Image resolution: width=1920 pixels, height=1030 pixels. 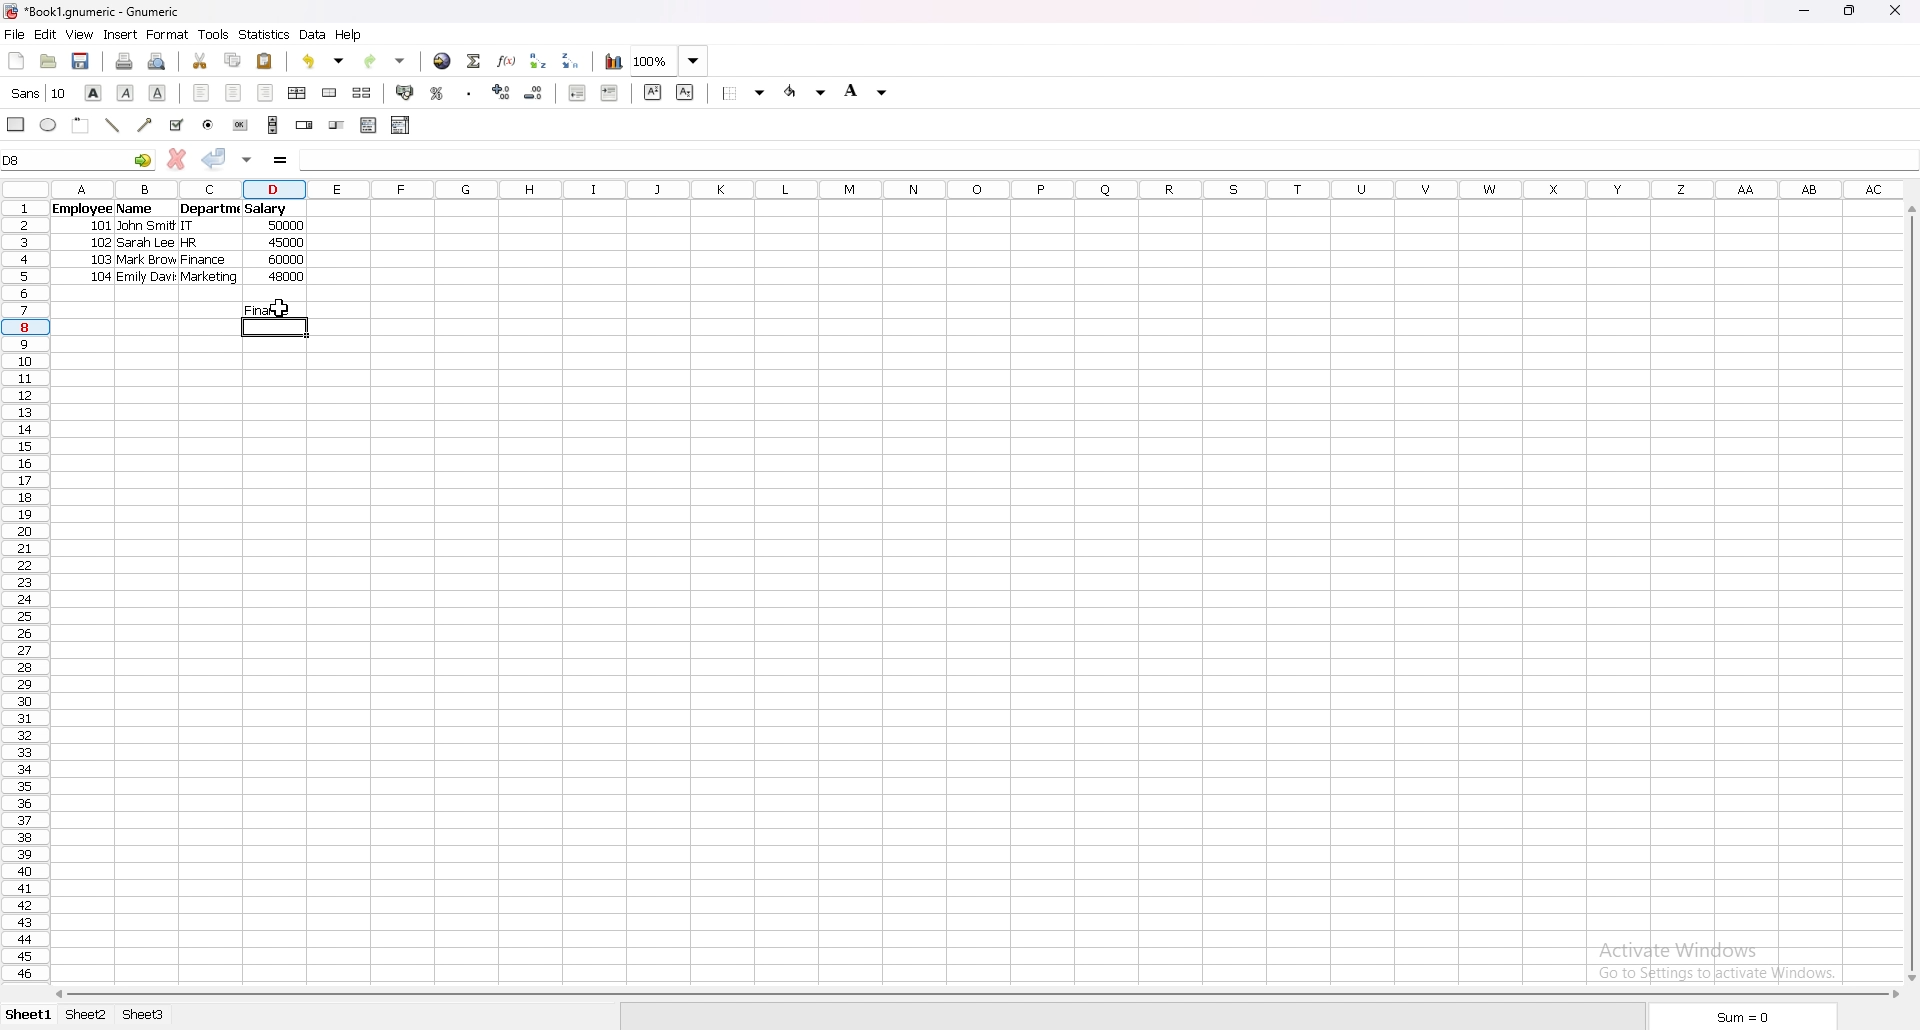 I want to click on 100%, so click(x=669, y=61).